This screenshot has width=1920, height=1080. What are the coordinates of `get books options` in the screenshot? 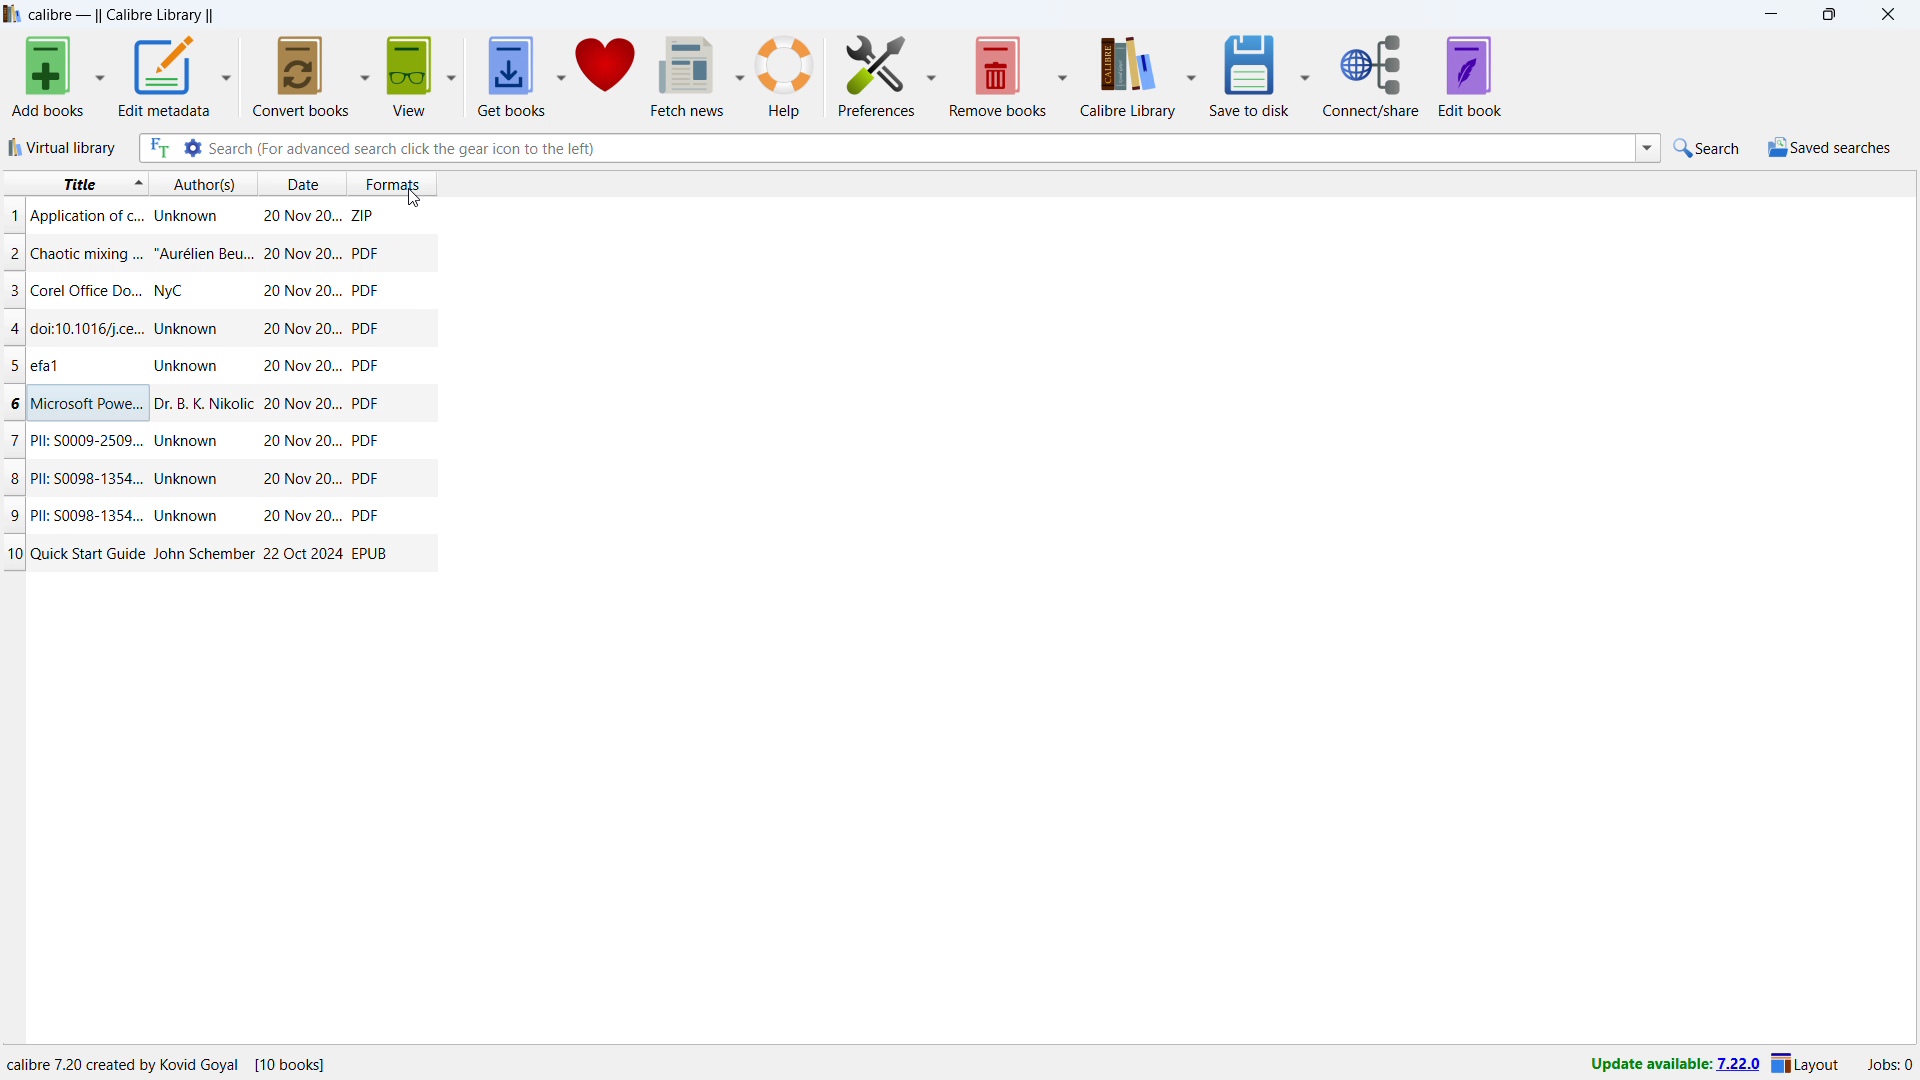 It's located at (562, 75).